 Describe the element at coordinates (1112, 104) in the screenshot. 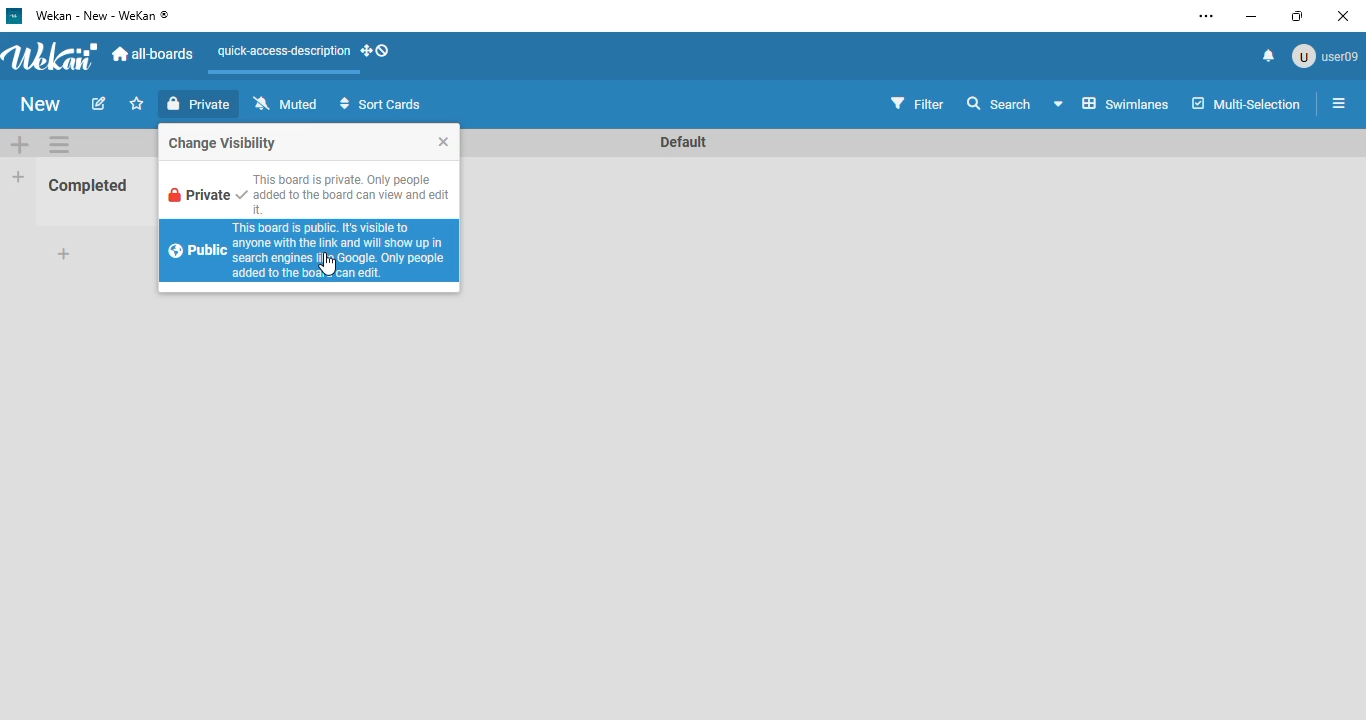

I see `board view` at that location.